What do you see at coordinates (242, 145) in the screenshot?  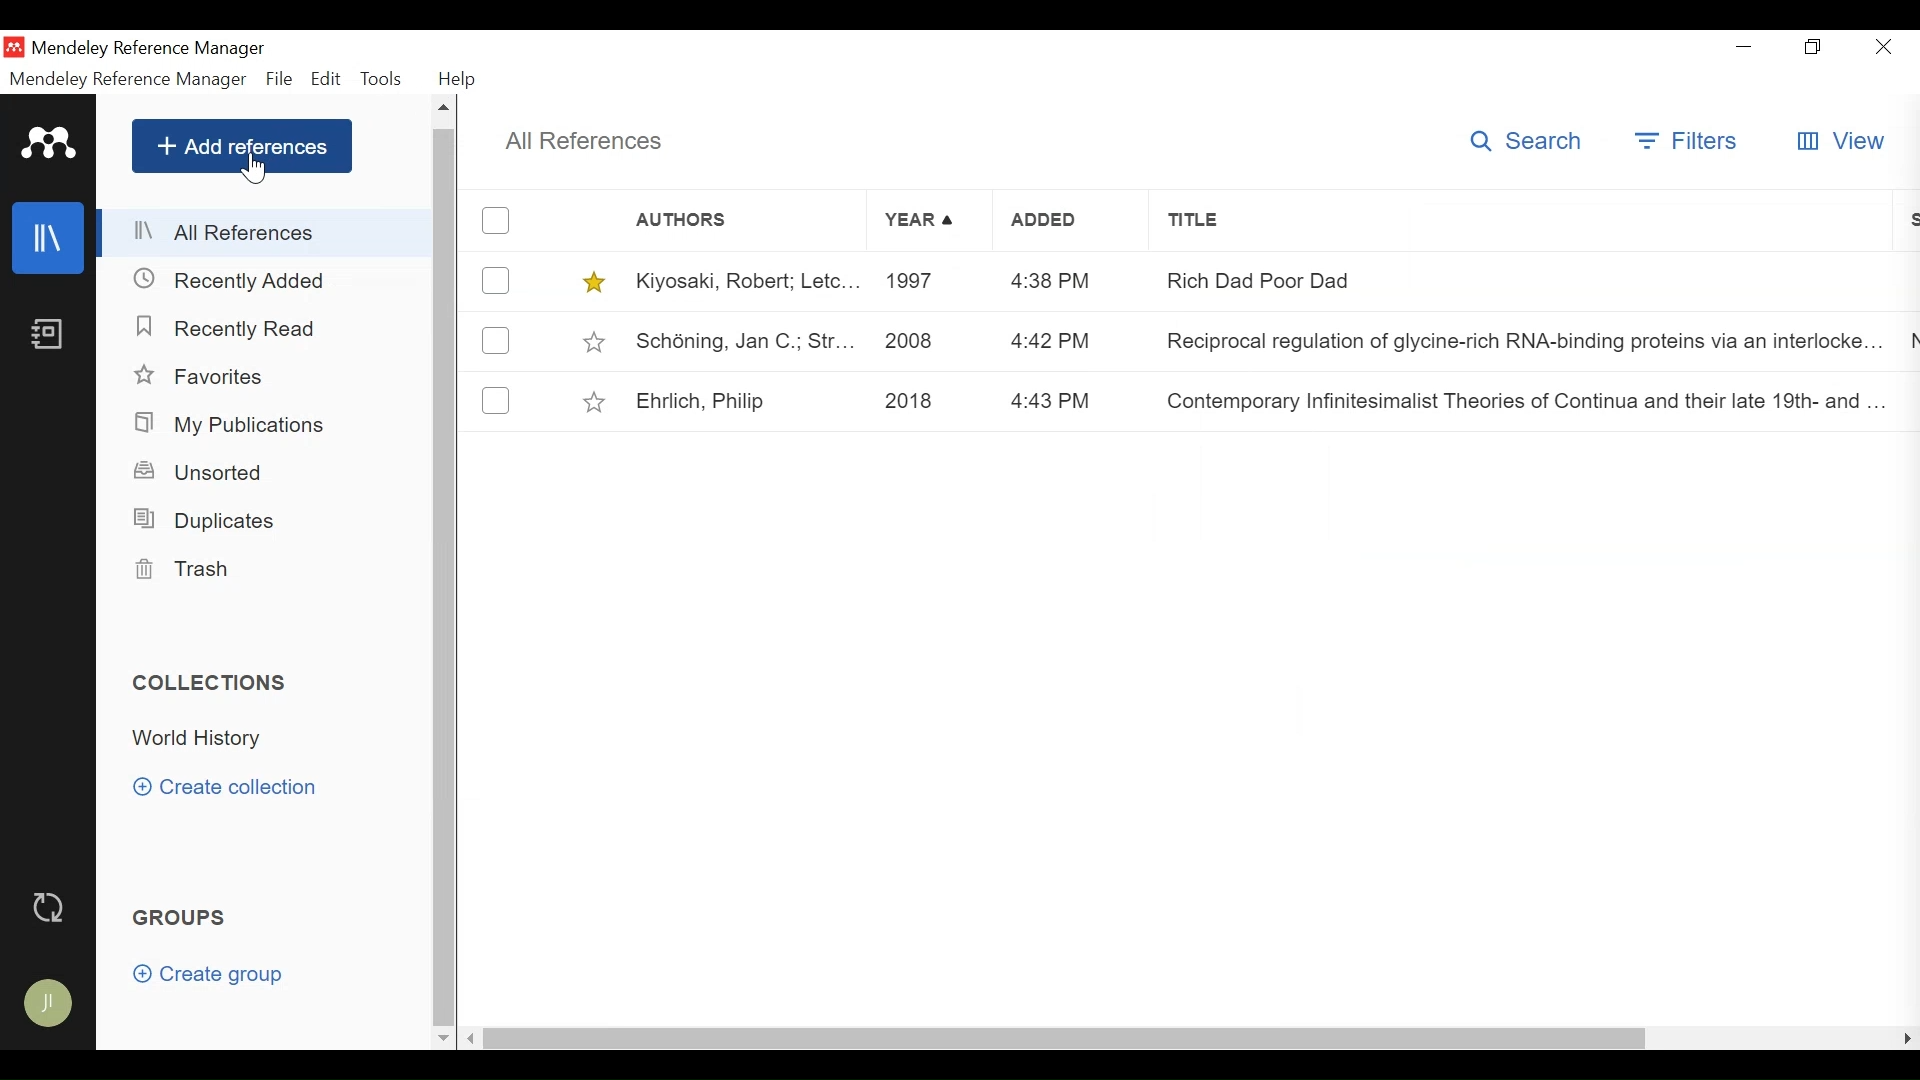 I see `Add References` at bounding box center [242, 145].